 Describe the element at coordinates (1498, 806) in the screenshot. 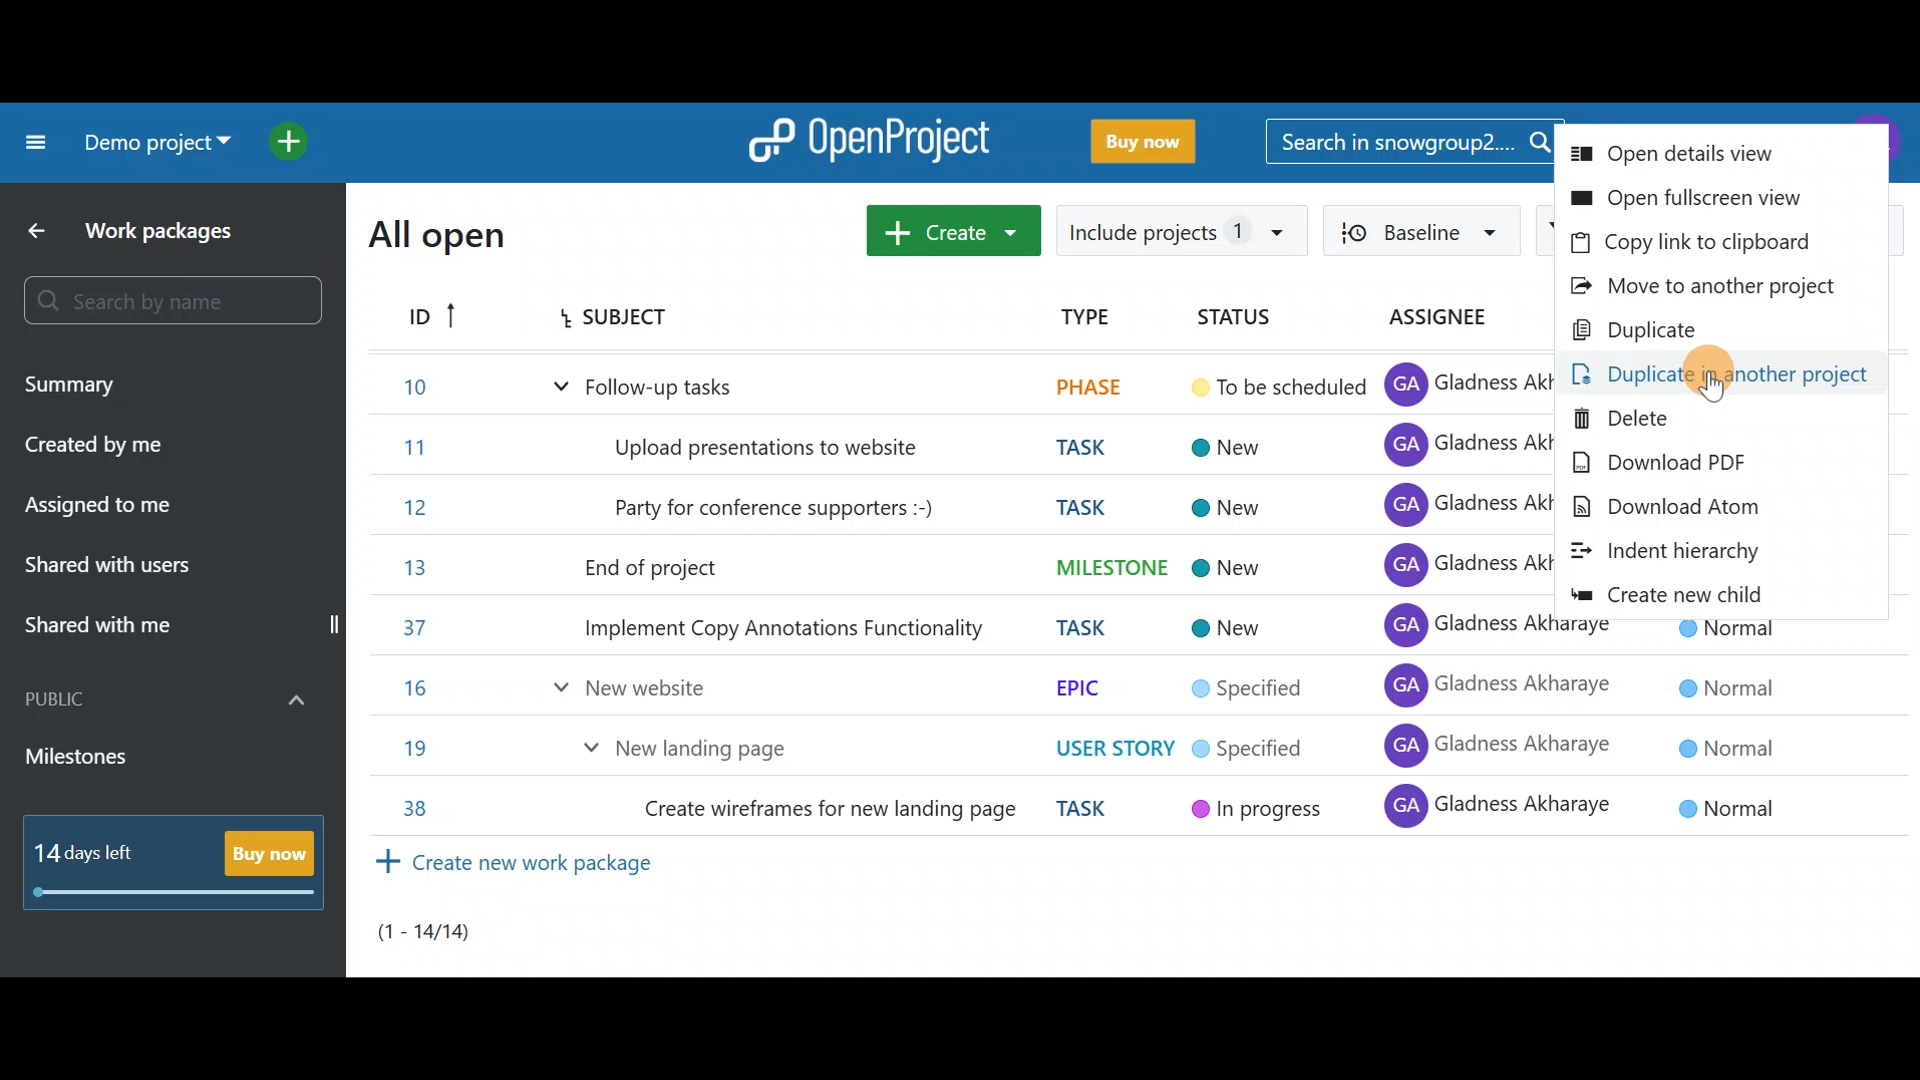

I see `GA Gladness Akharaye` at that location.